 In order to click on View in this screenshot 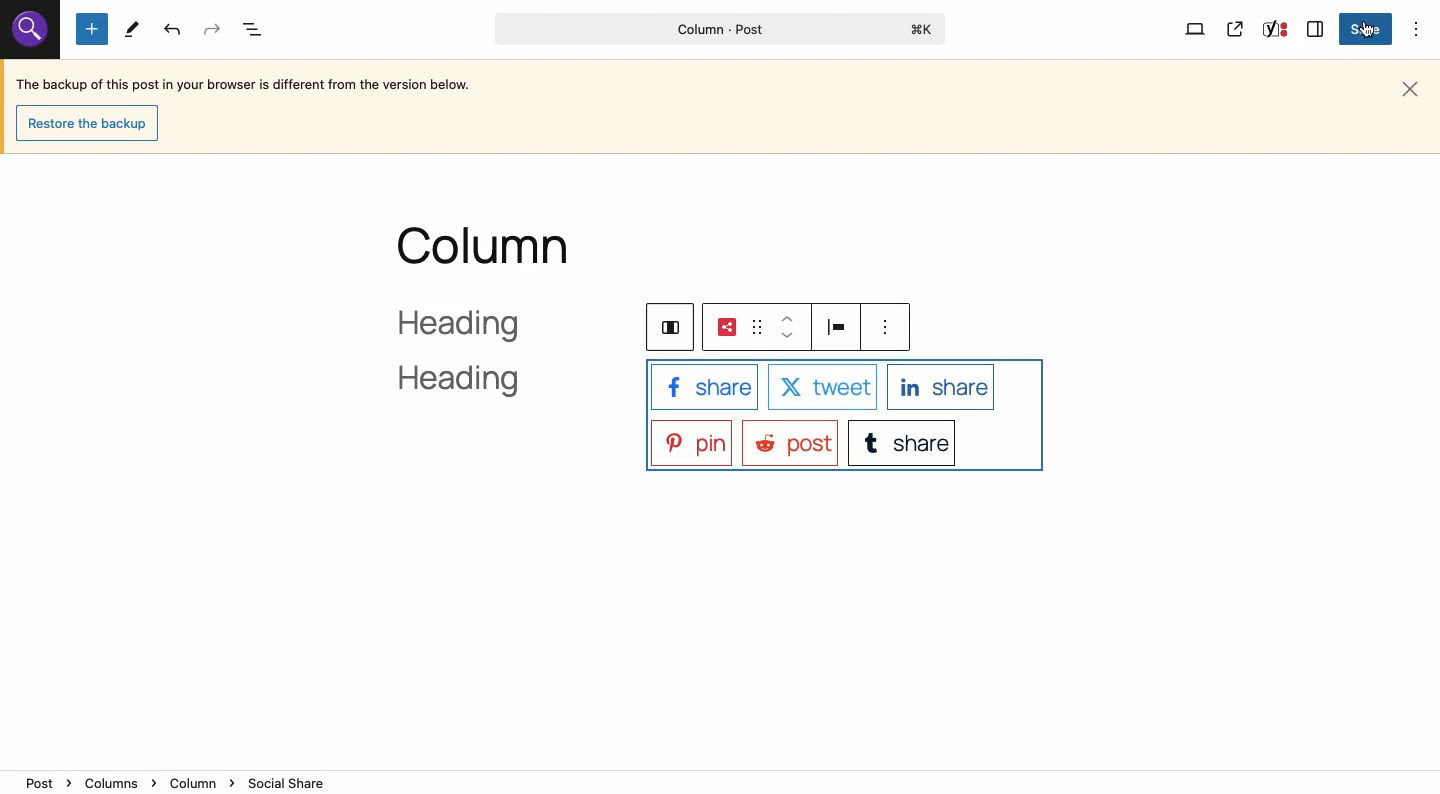, I will do `click(1196, 28)`.